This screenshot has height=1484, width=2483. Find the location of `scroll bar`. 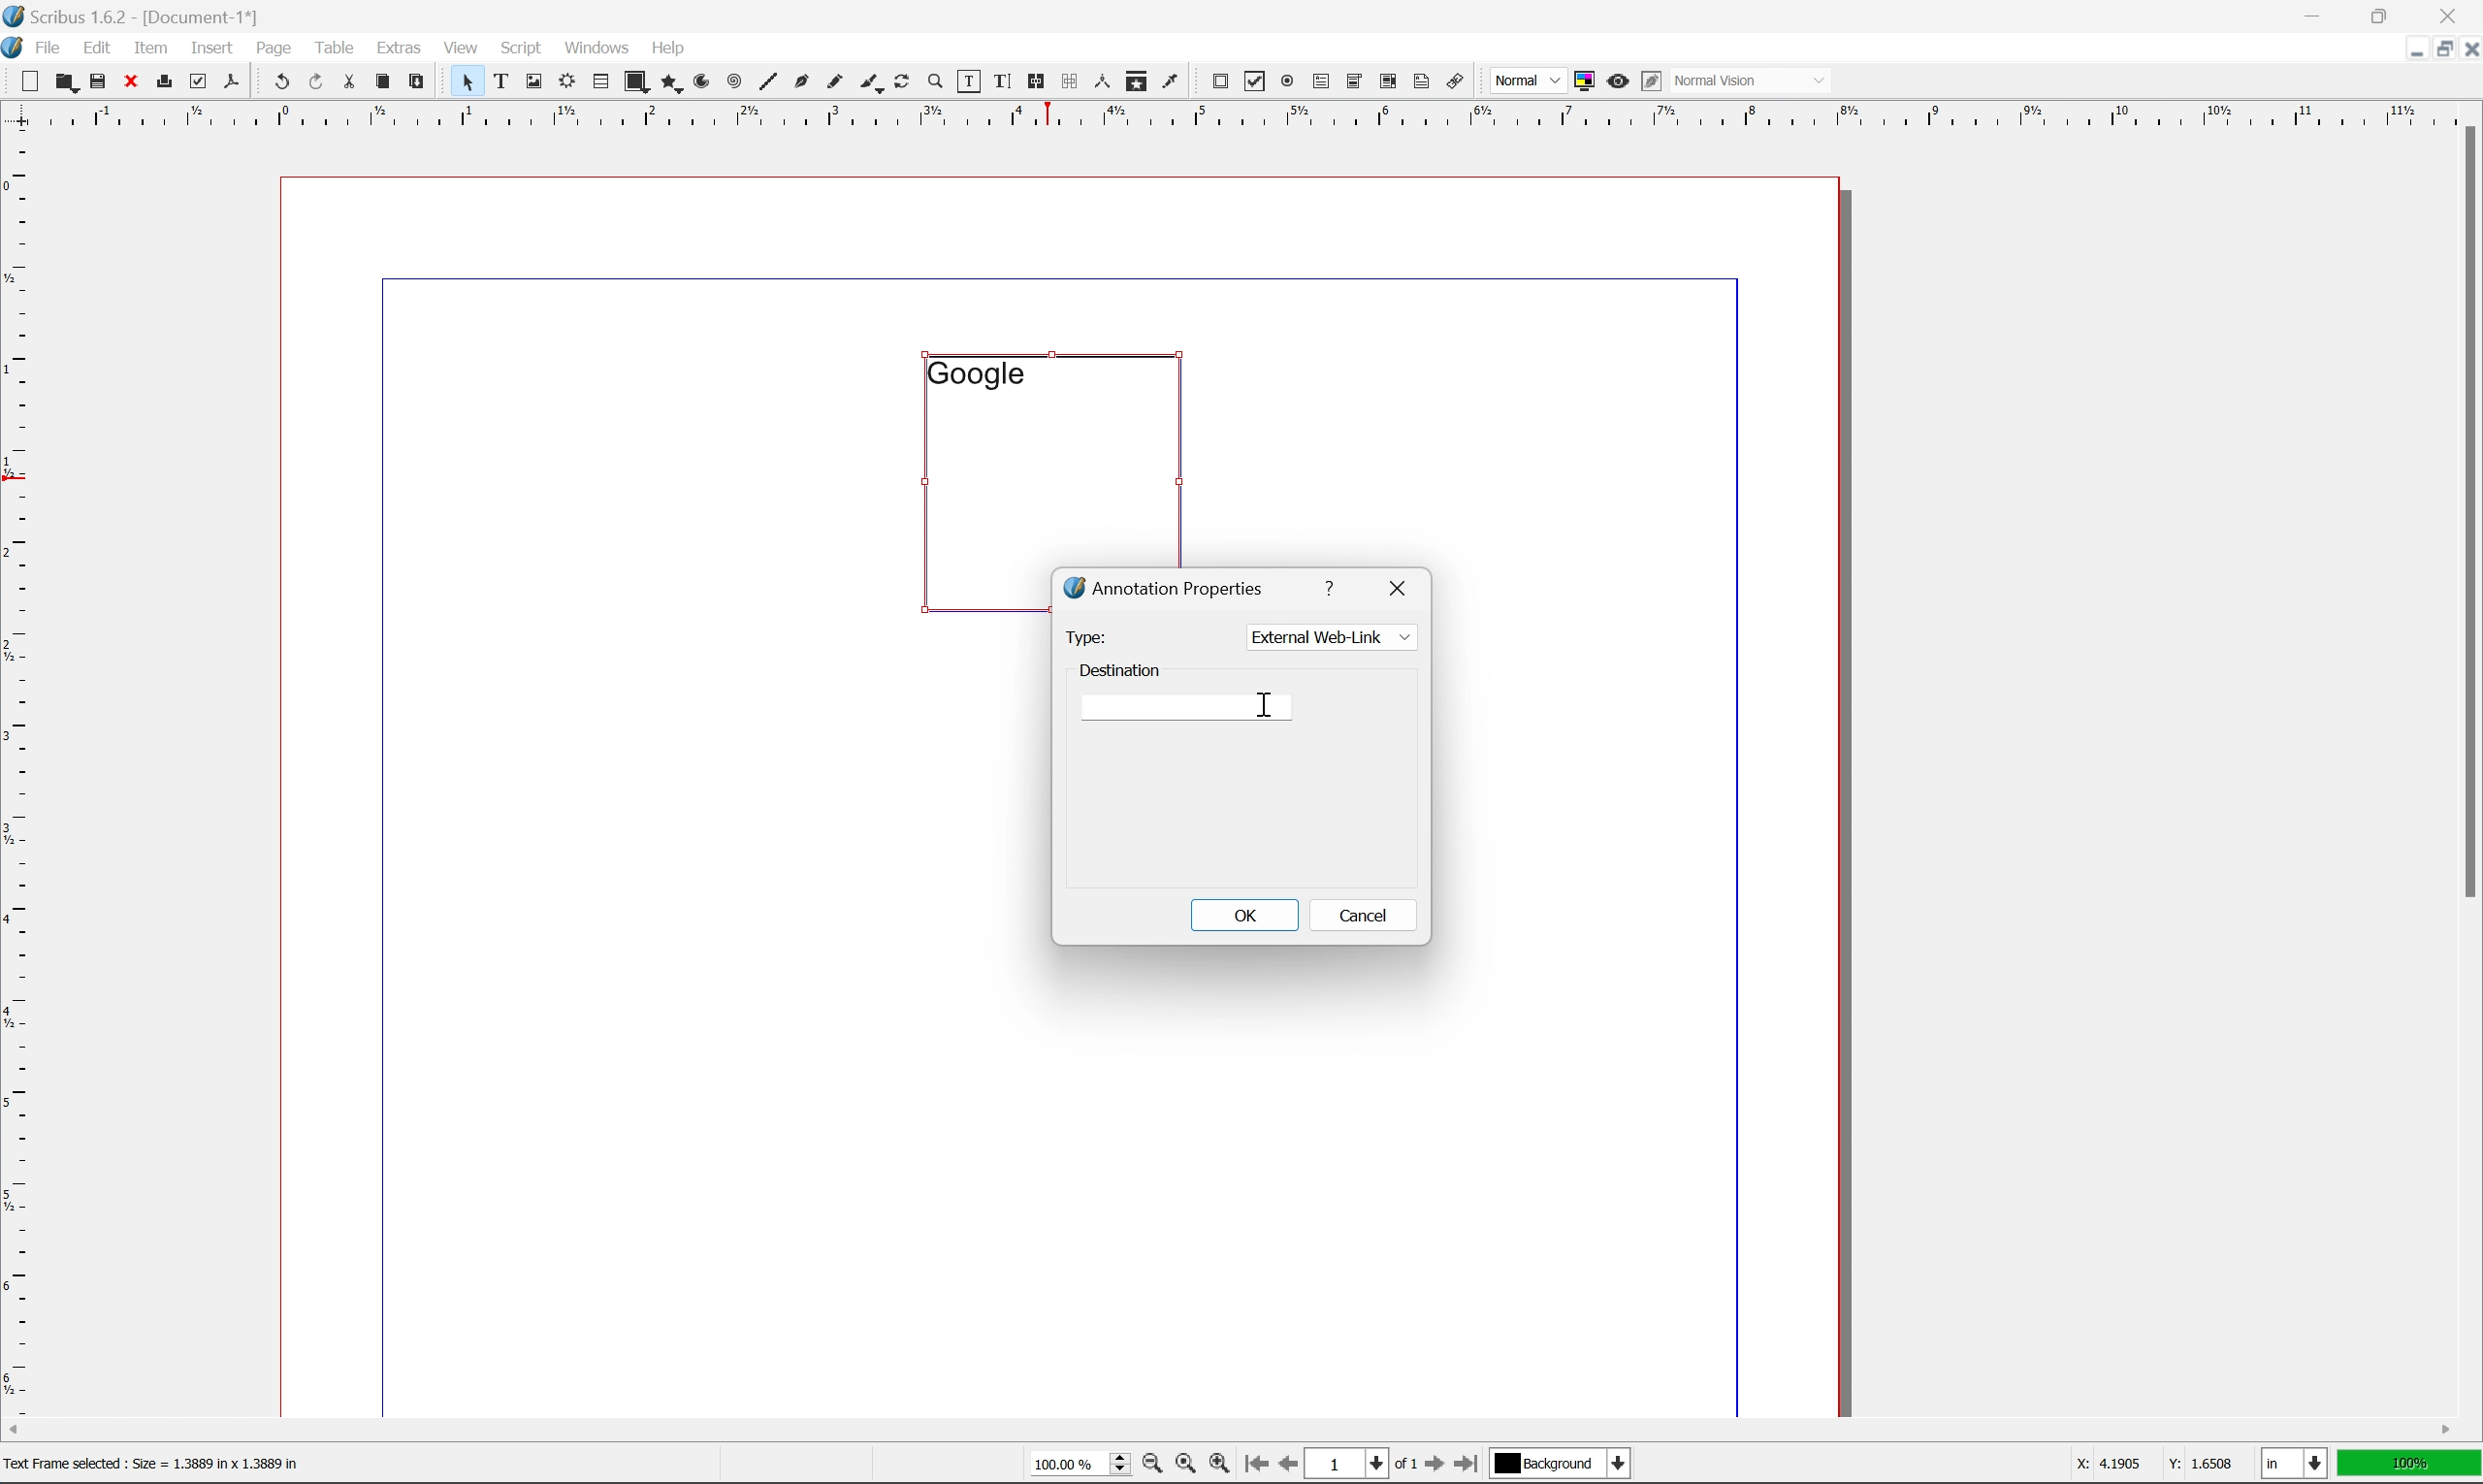

scroll bar is located at coordinates (1229, 1429).